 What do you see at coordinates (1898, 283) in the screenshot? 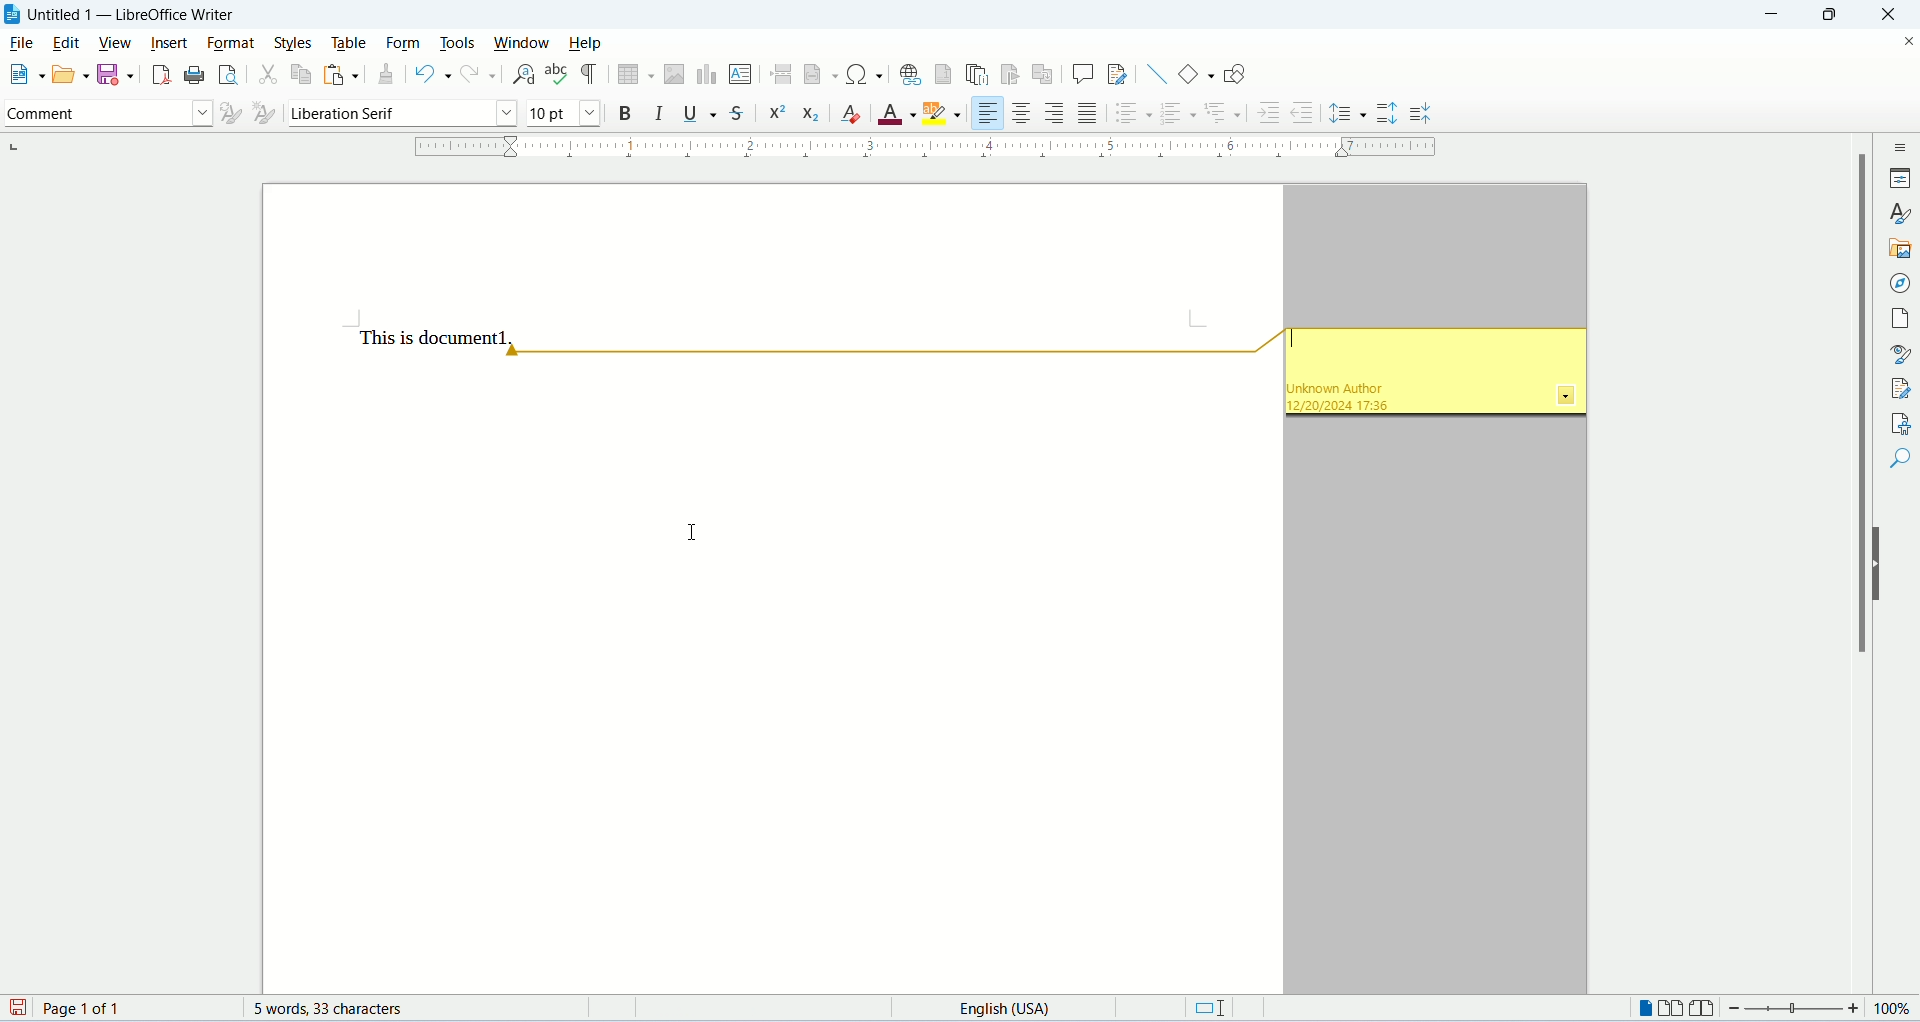
I see `navigator` at bounding box center [1898, 283].